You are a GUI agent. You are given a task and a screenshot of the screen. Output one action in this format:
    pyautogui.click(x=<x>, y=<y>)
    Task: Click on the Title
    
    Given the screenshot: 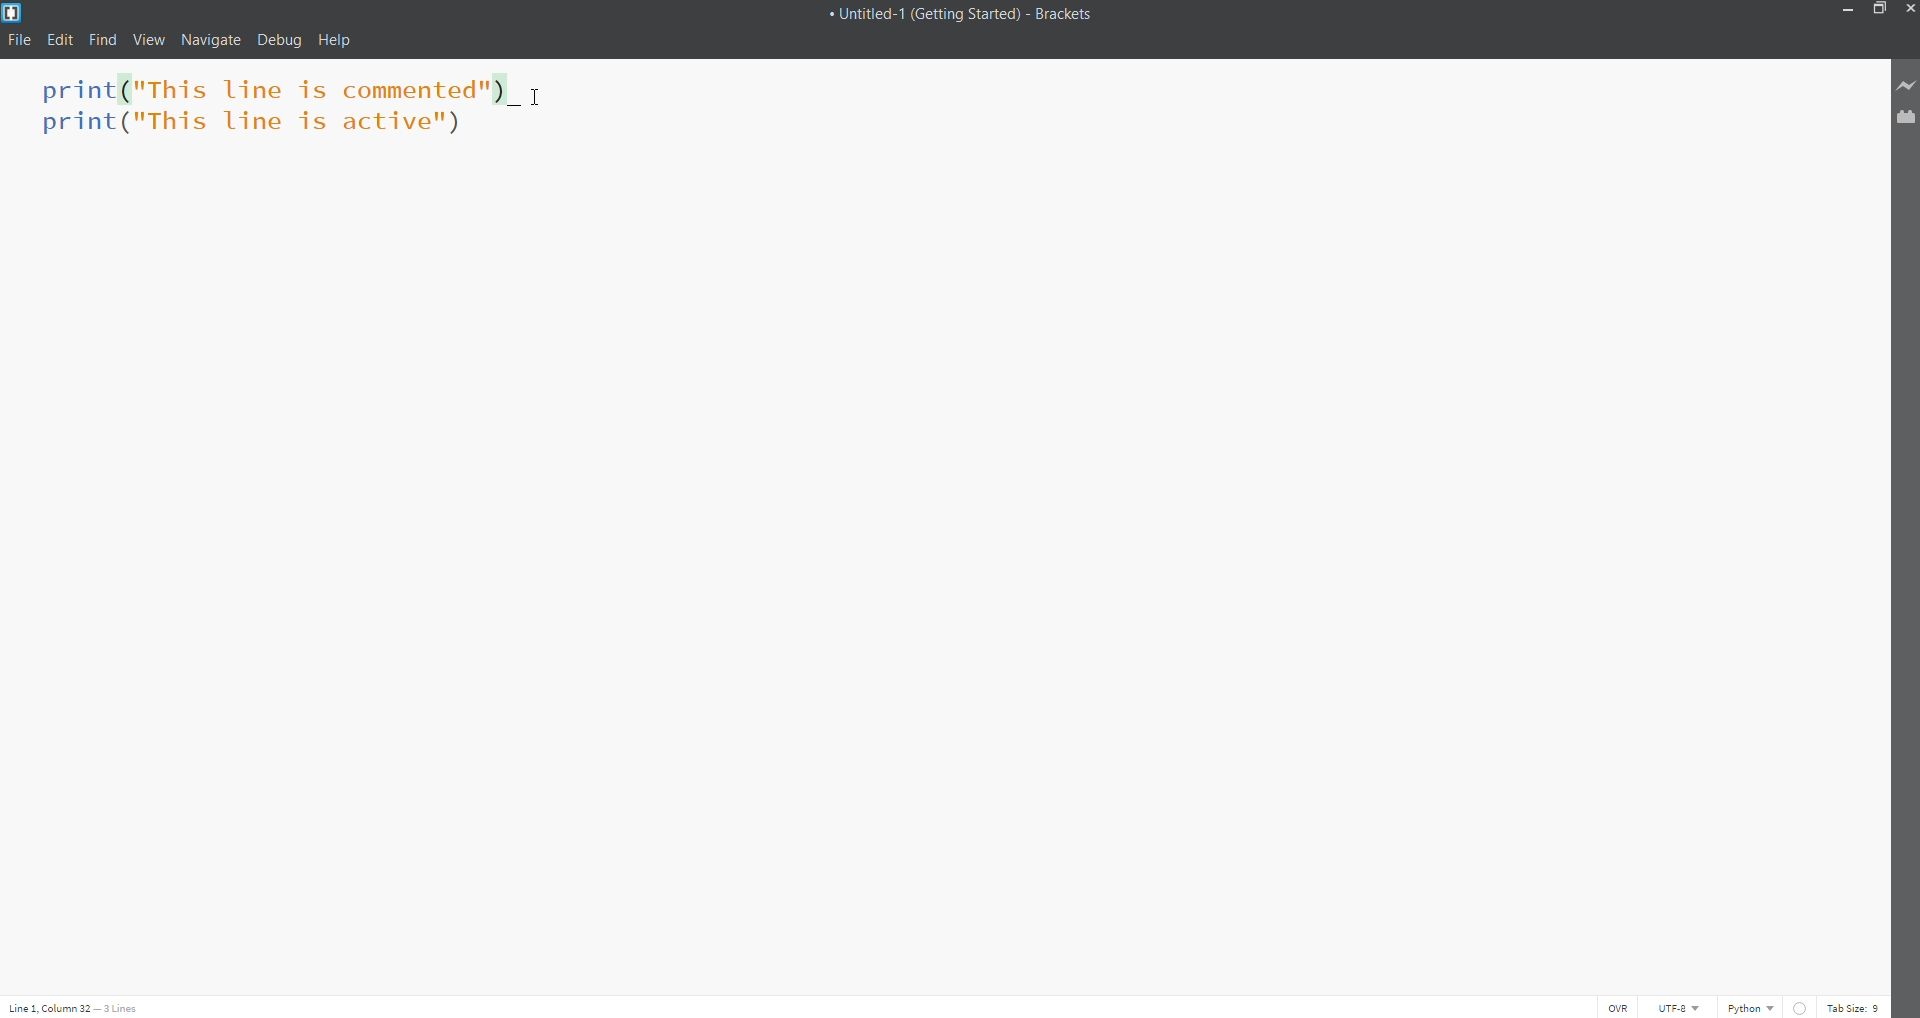 What is the action you would take?
    pyautogui.click(x=973, y=15)
    